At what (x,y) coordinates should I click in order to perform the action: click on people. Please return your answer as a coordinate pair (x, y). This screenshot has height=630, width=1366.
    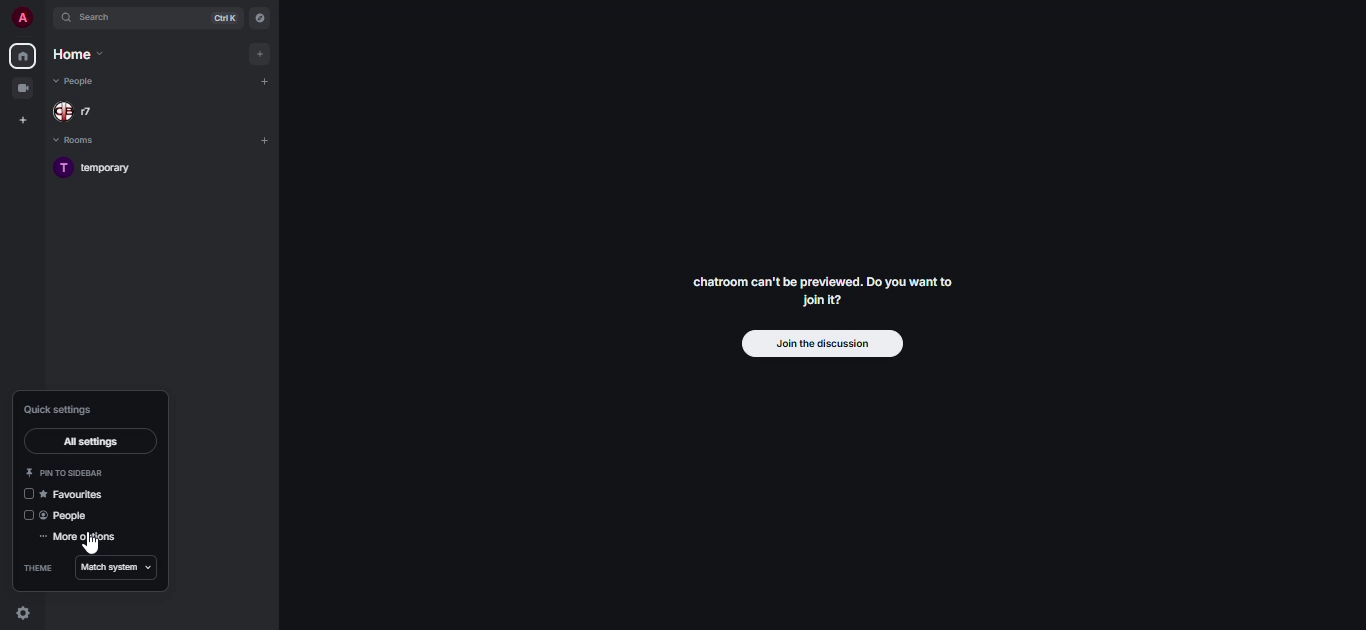
    Looking at the image, I should click on (80, 81).